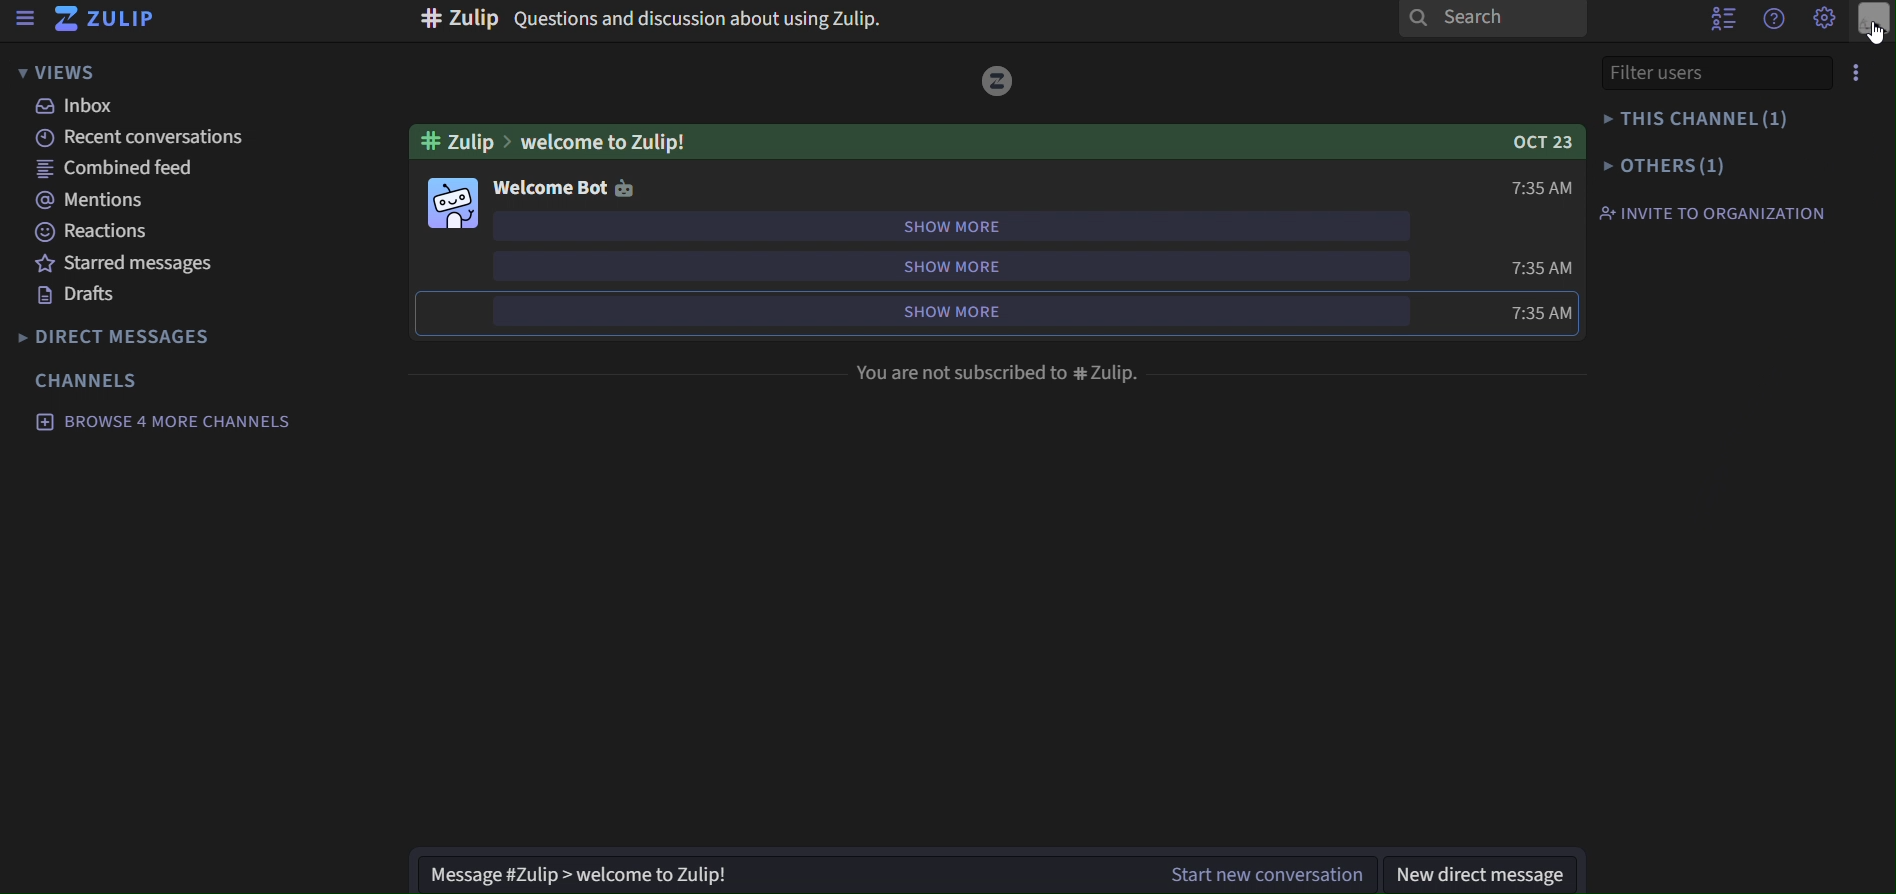  I want to click on this channel(1), so click(1696, 123).